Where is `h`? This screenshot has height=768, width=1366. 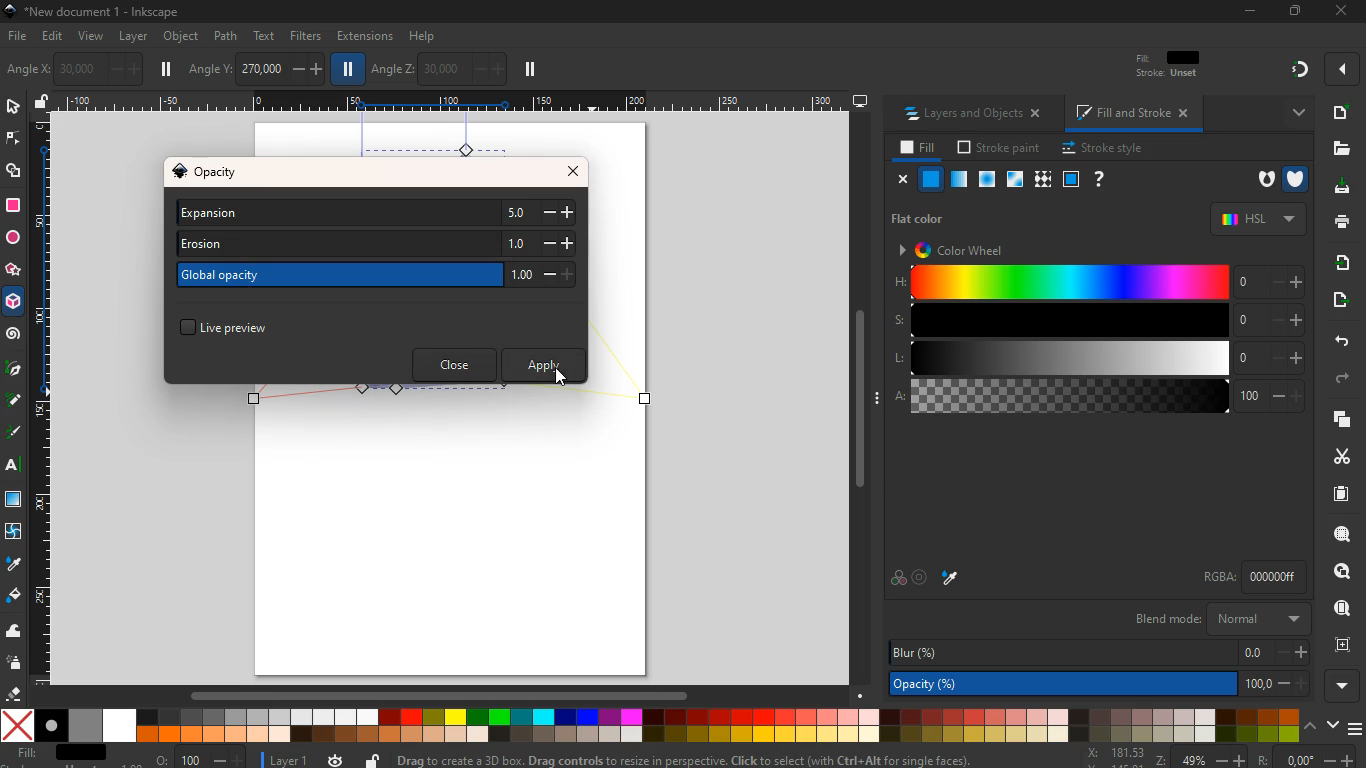
h is located at coordinates (1099, 283).